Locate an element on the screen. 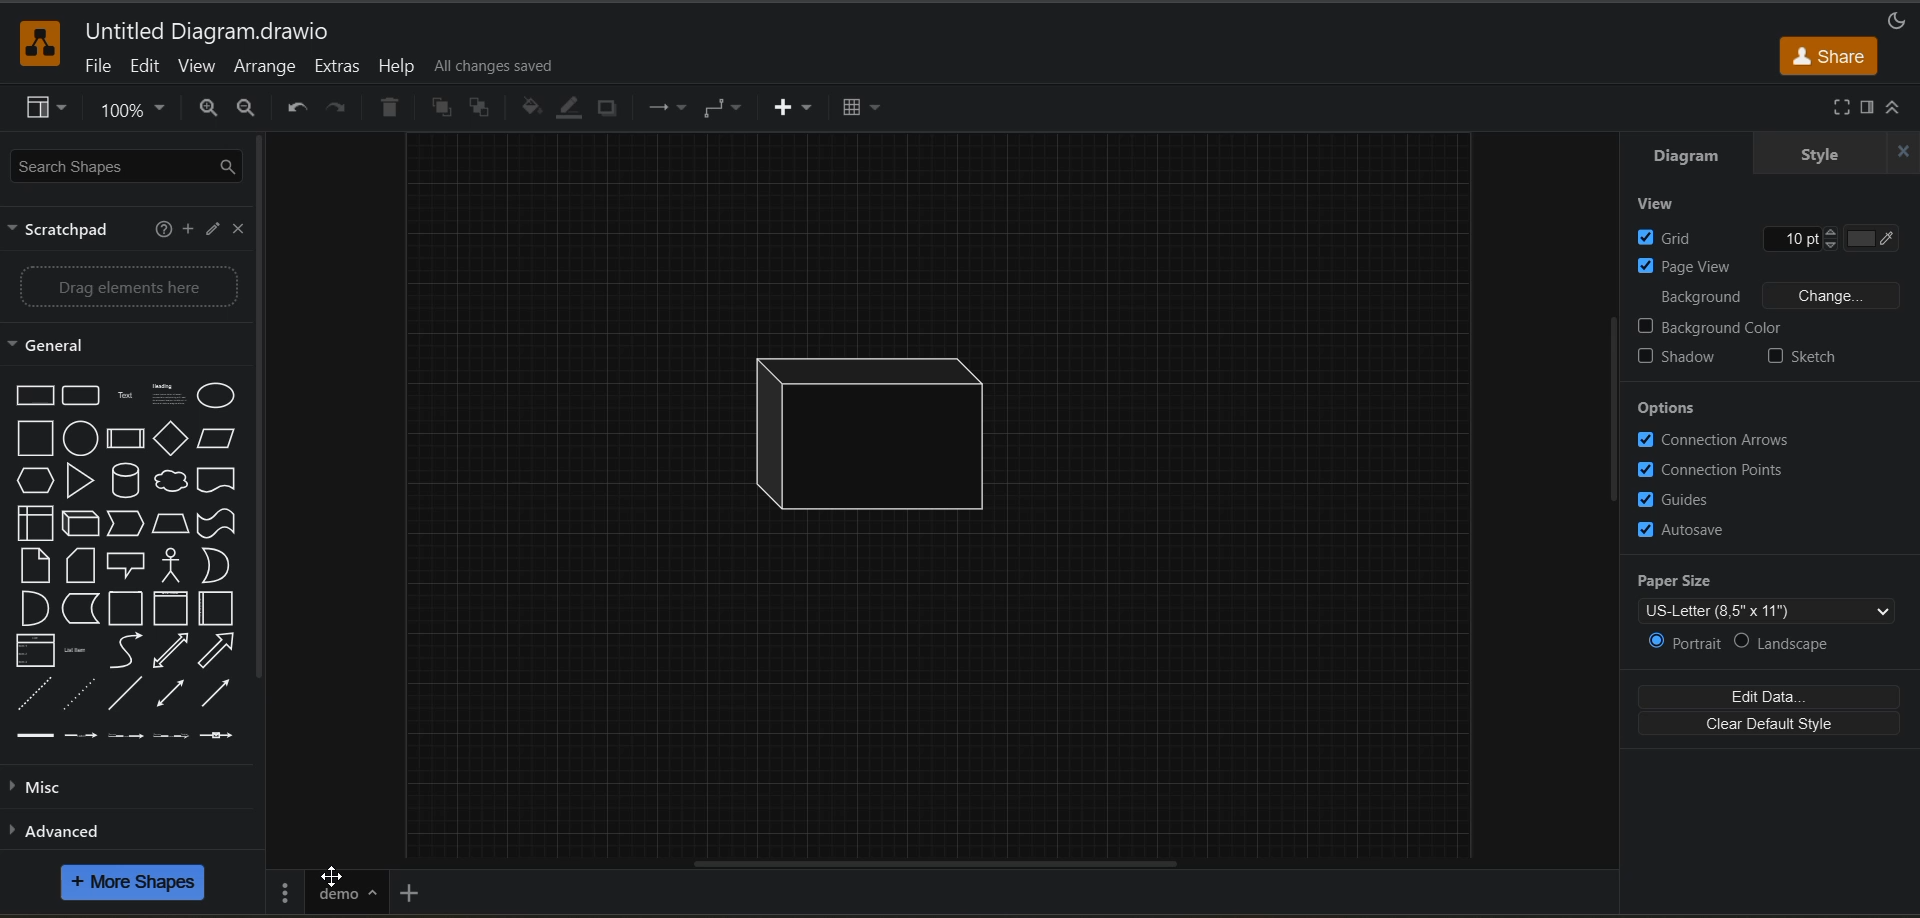 The image size is (1920, 918). page view is located at coordinates (1695, 264).